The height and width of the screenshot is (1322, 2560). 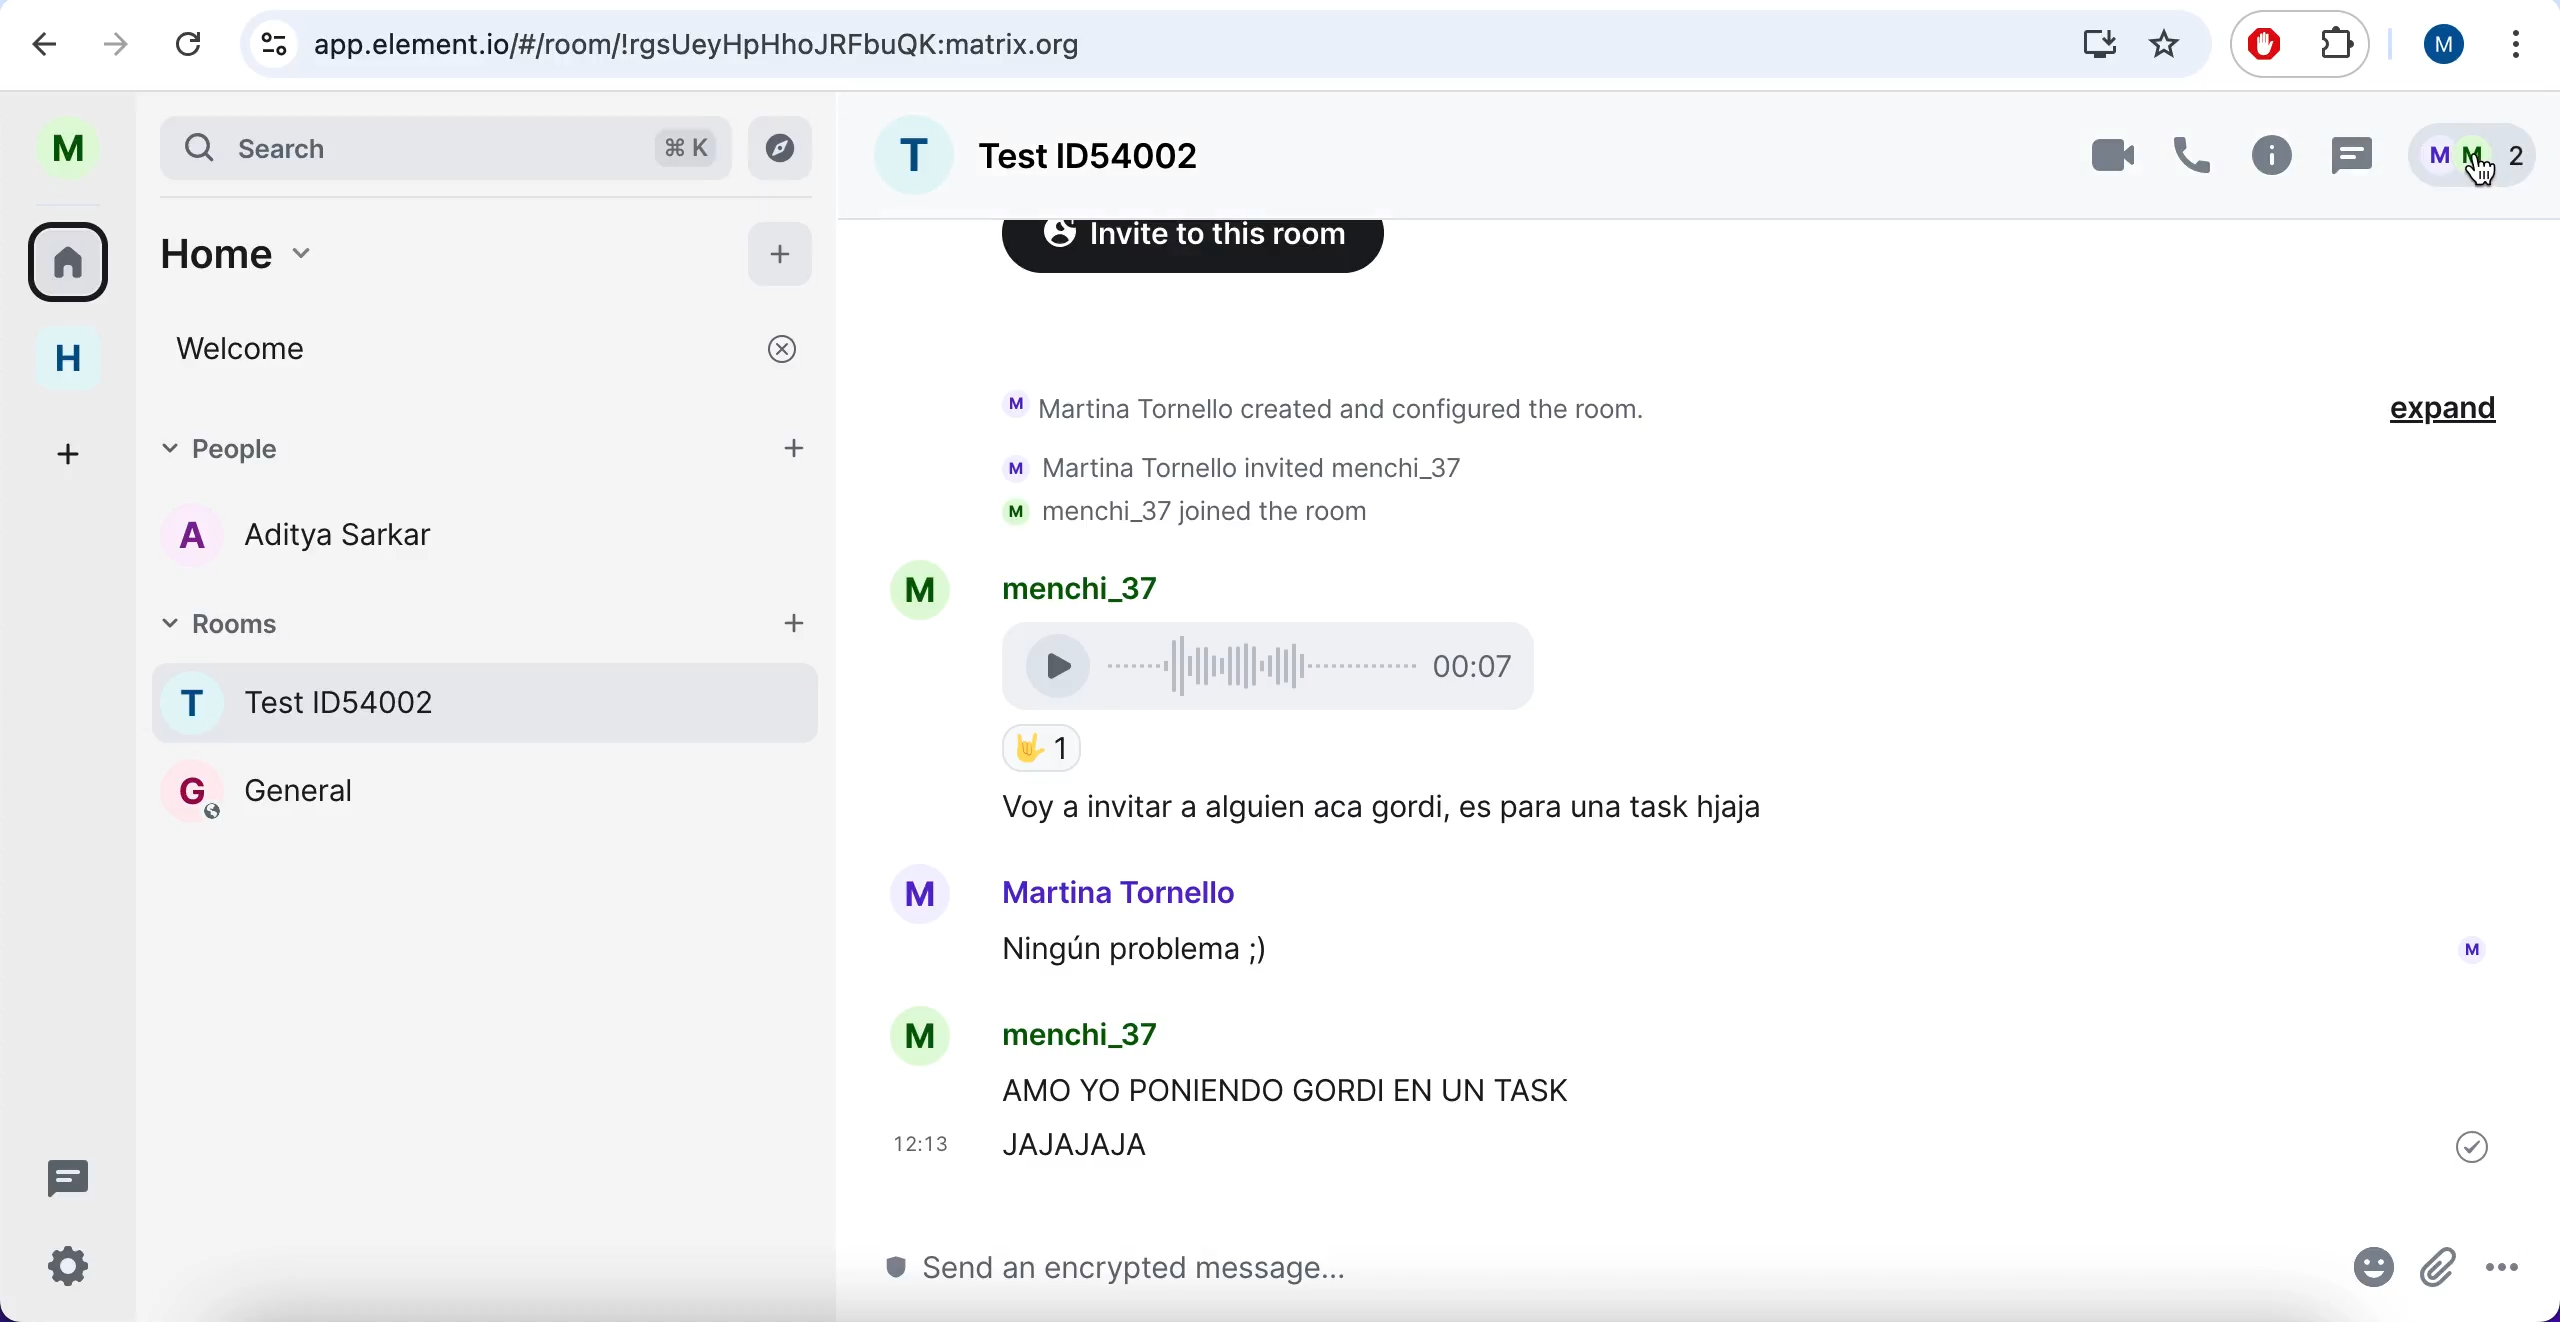 What do you see at coordinates (499, 349) in the screenshot?
I see `welcome` at bounding box center [499, 349].